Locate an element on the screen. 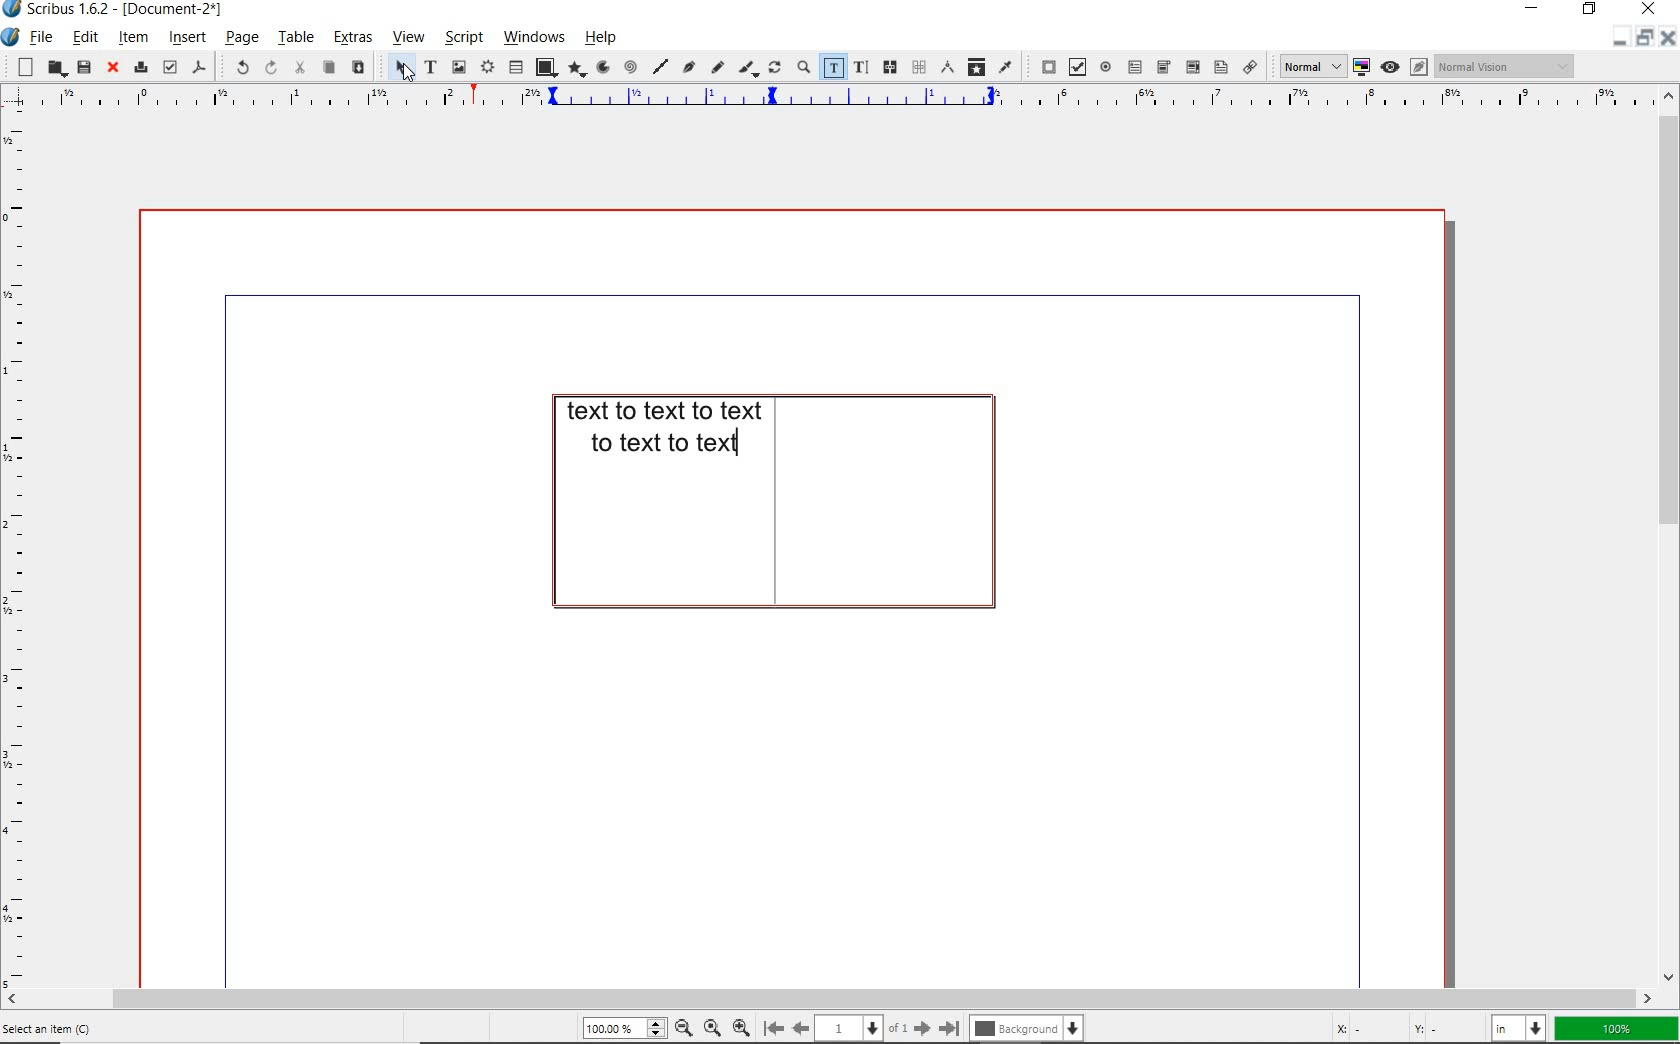  go to next page is located at coordinates (924, 1028).